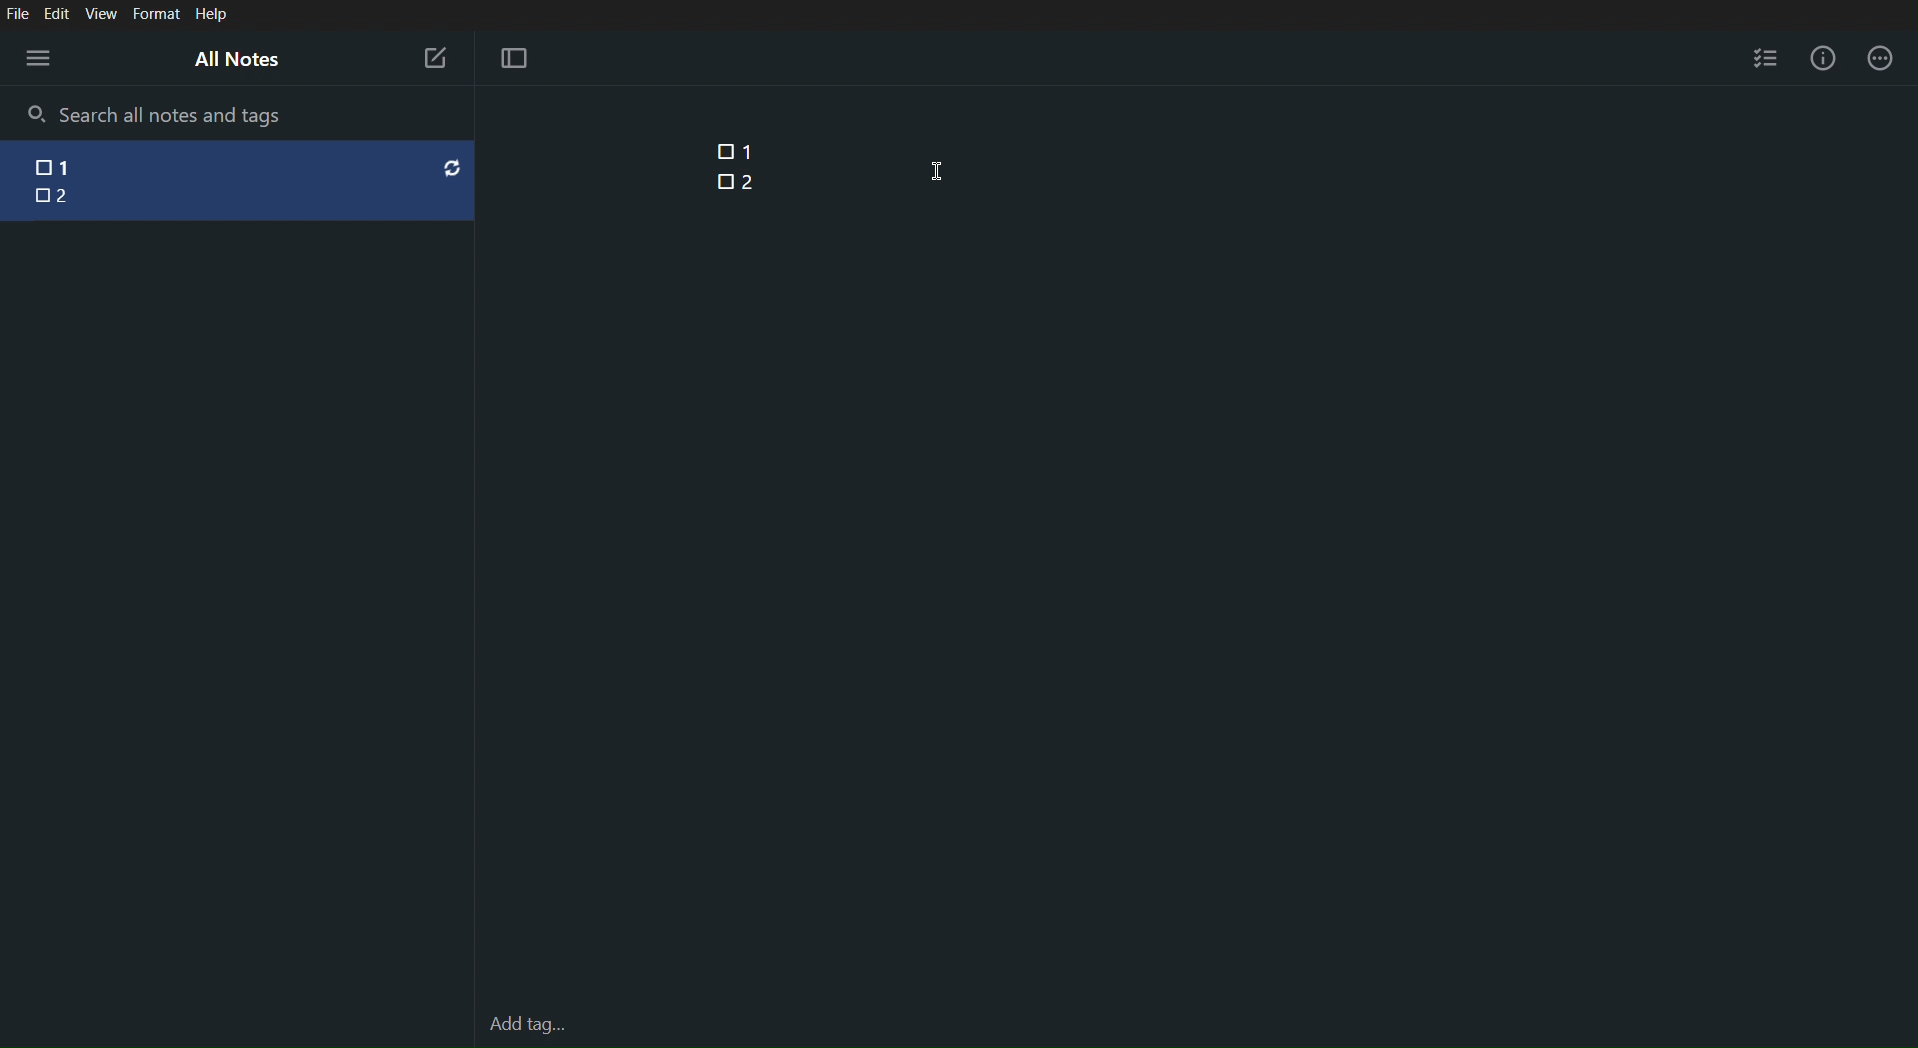 This screenshot has height=1048, width=1918. Describe the element at coordinates (178, 114) in the screenshot. I see `Search all notes and tags` at that location.